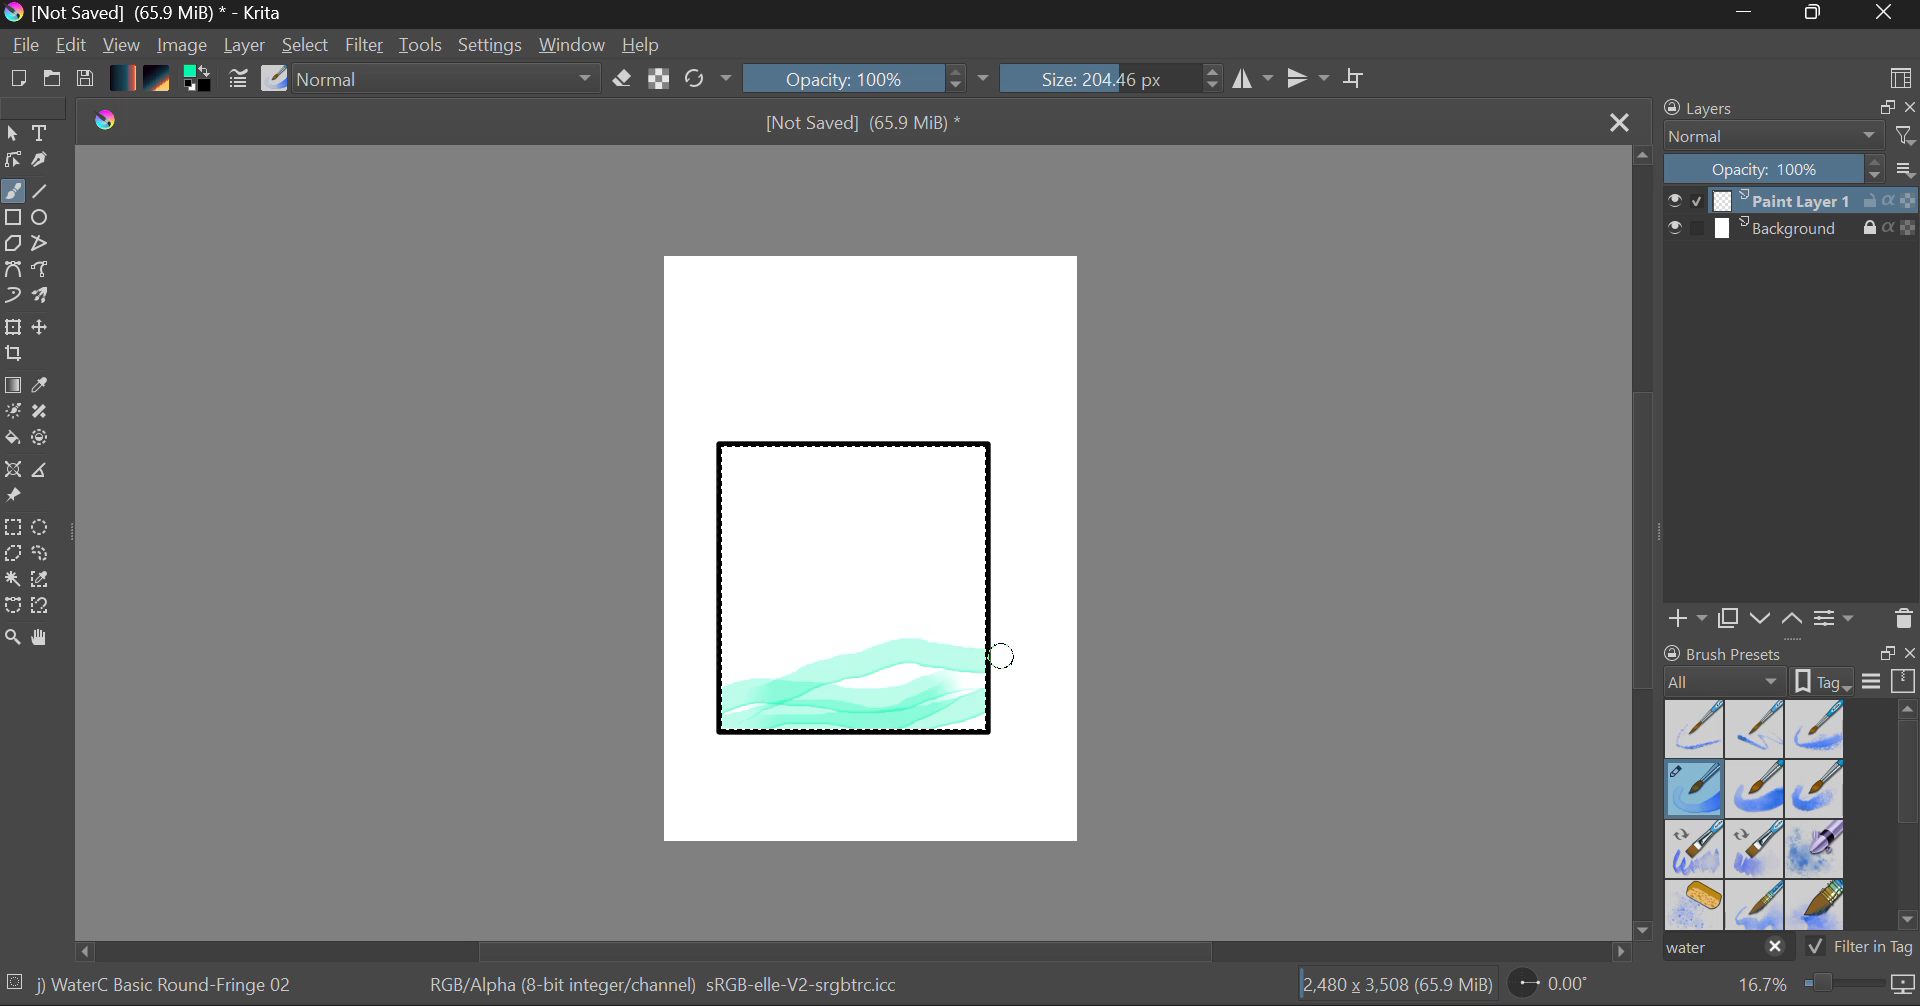  I want to click on Pan, so click(47, 641).